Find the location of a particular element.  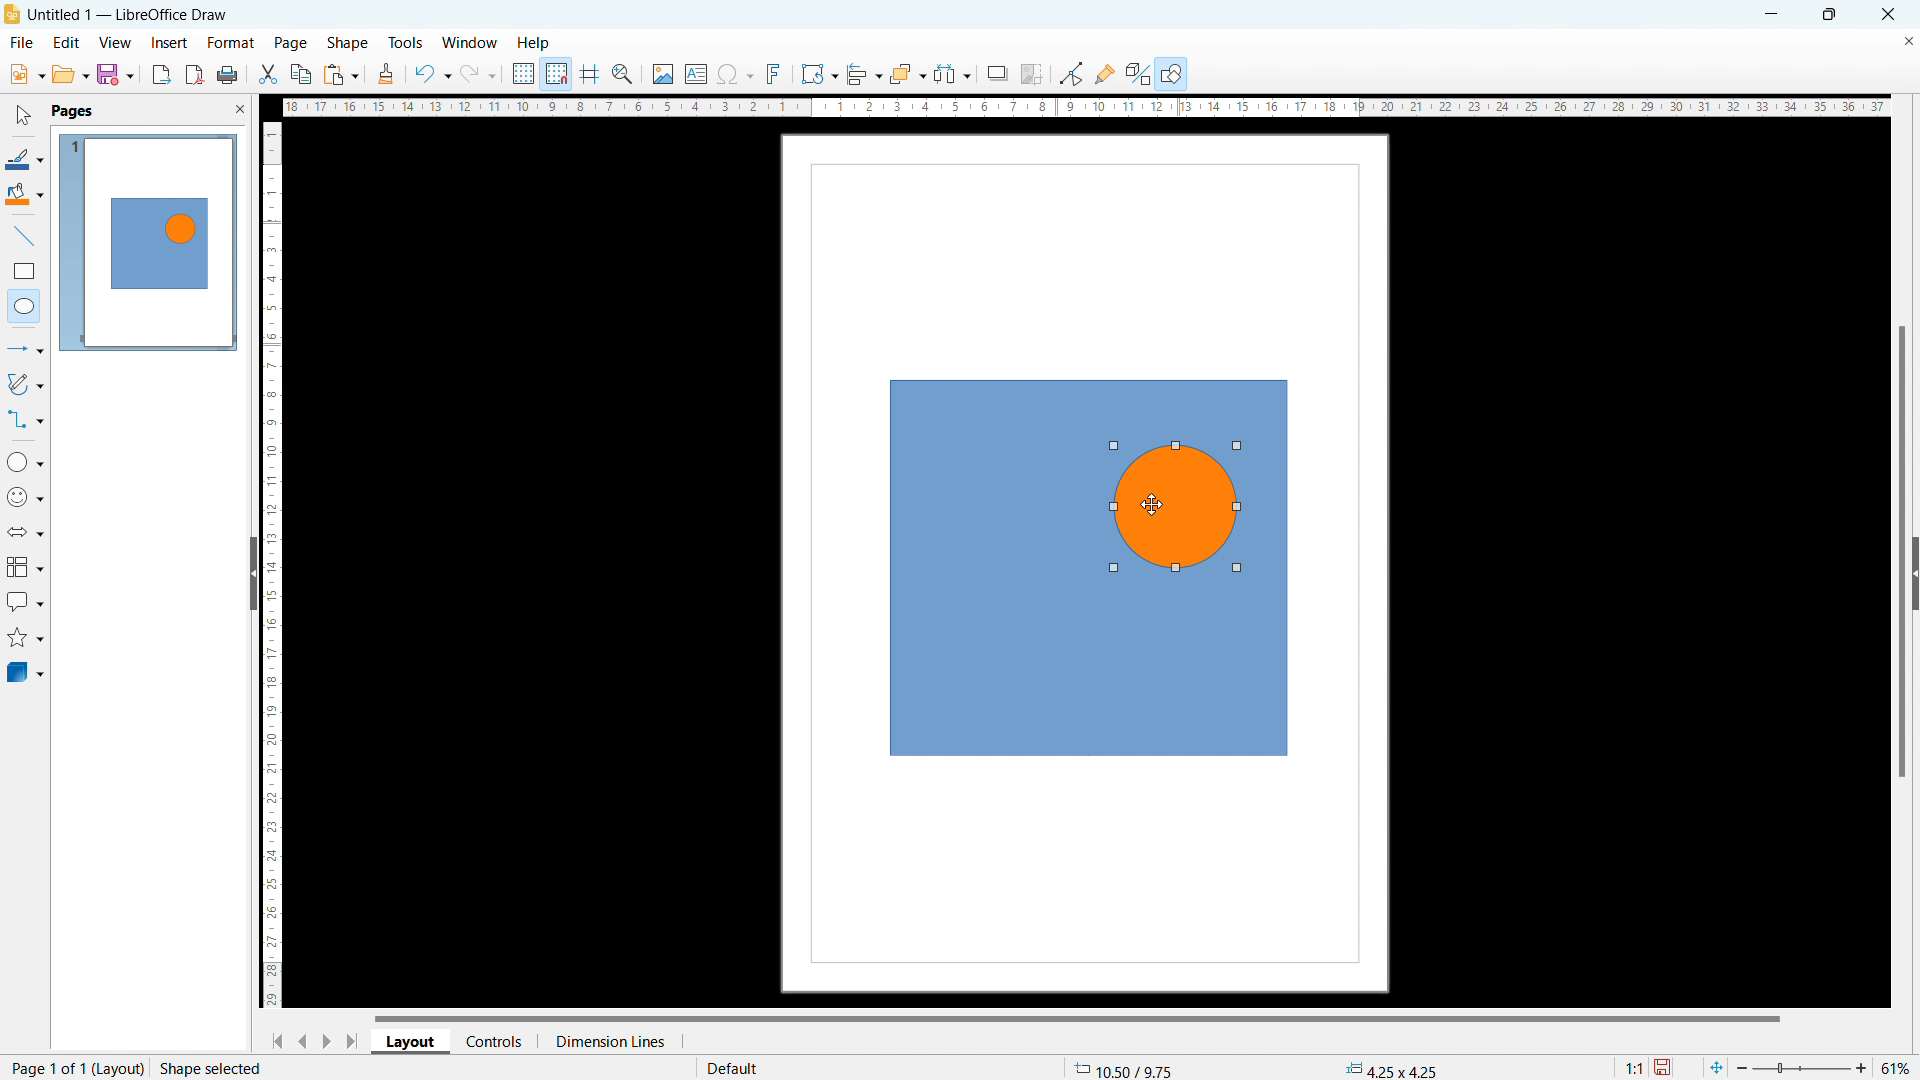

crop is located at coordinates (1032, 74).